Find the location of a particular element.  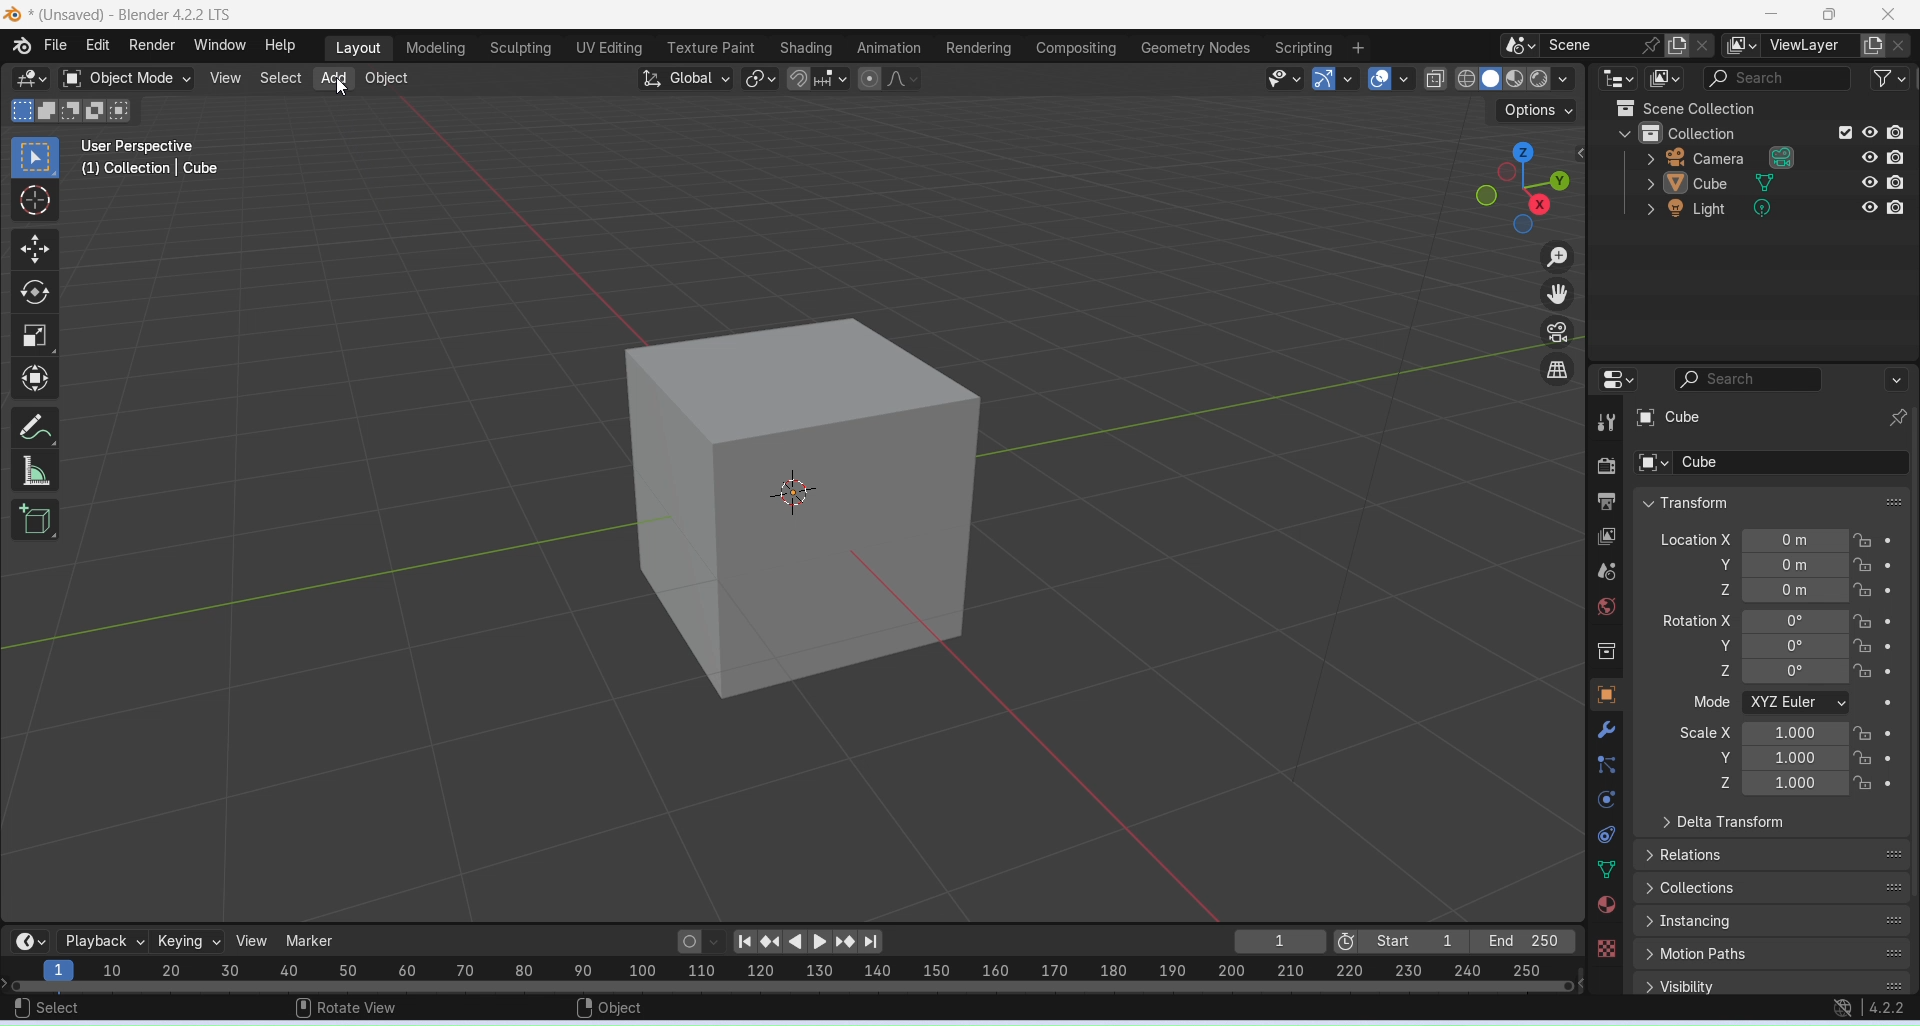

Constraints is located at coordinates (1606, 834).